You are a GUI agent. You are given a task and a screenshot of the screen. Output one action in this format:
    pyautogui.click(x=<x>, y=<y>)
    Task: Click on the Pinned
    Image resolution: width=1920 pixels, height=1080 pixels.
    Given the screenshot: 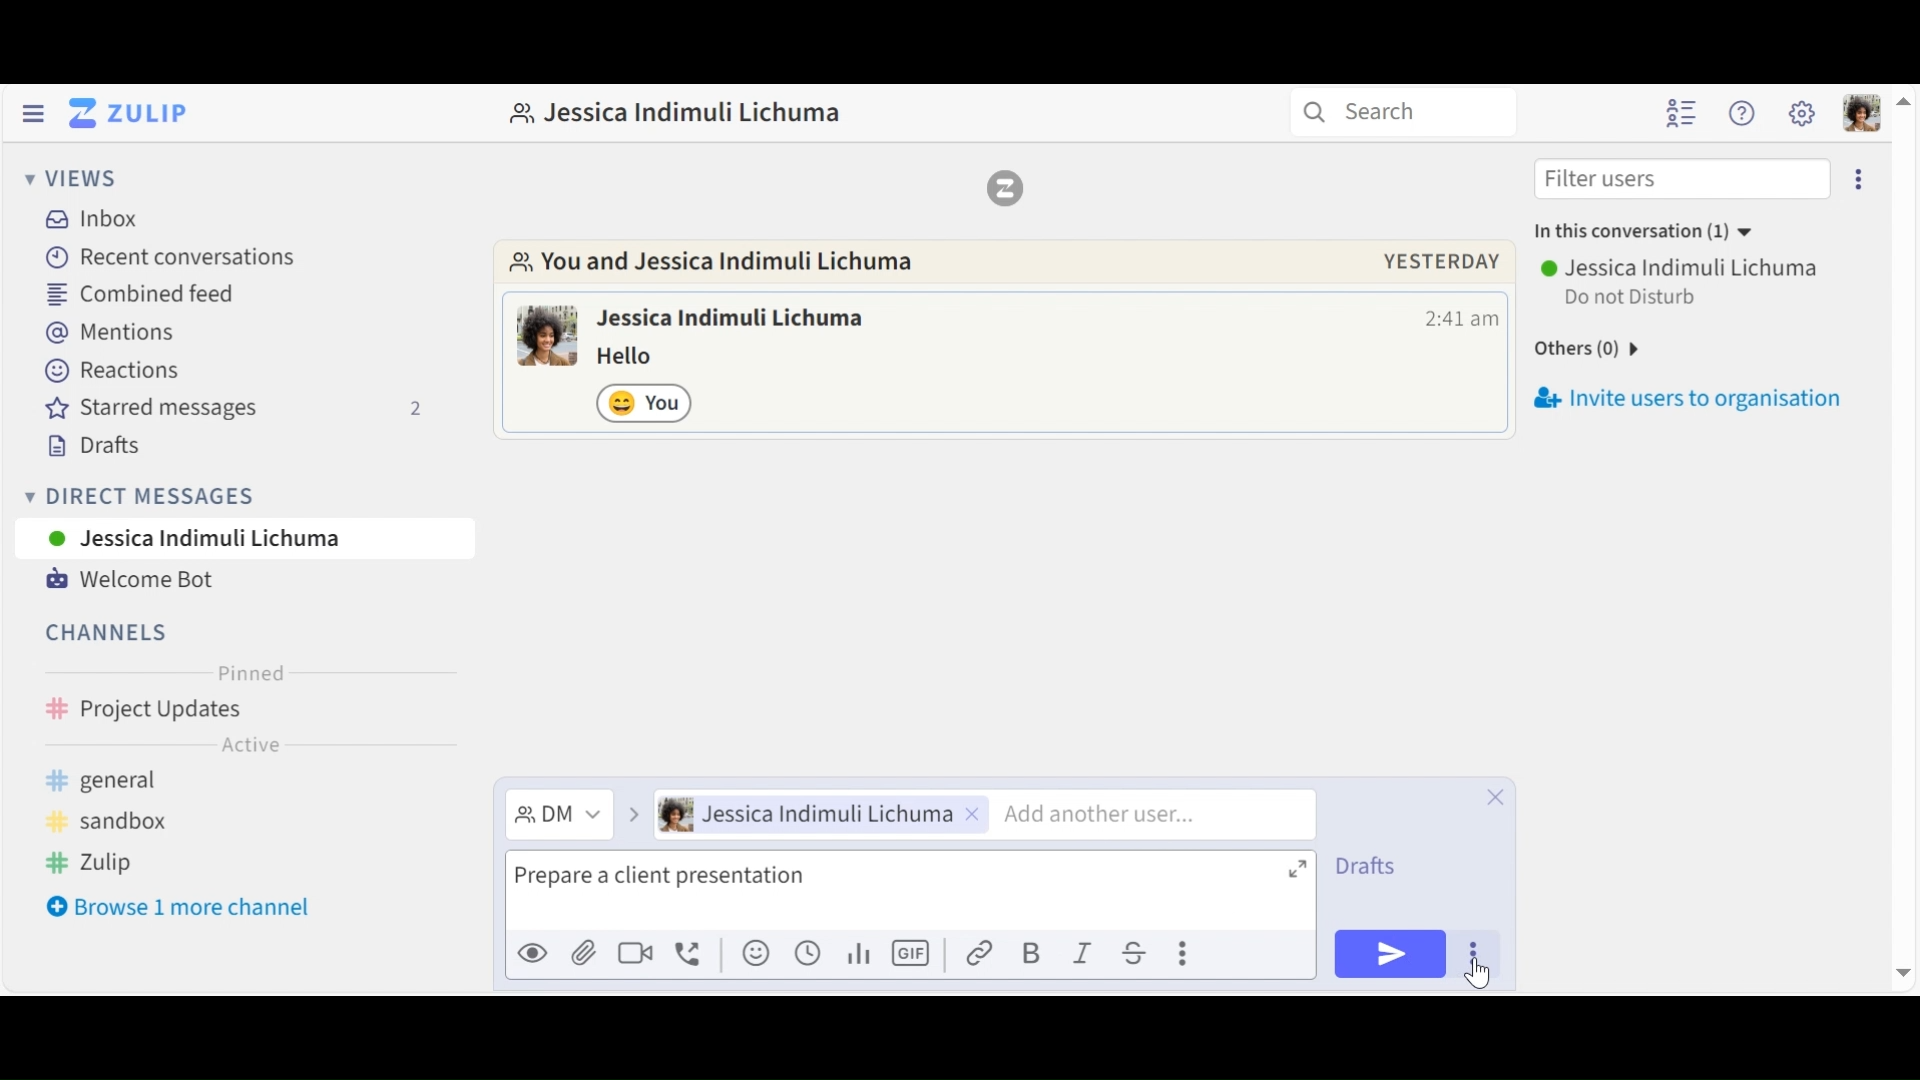 What is the action you would take?
    pyautogui.click(x=251, y=673)
    